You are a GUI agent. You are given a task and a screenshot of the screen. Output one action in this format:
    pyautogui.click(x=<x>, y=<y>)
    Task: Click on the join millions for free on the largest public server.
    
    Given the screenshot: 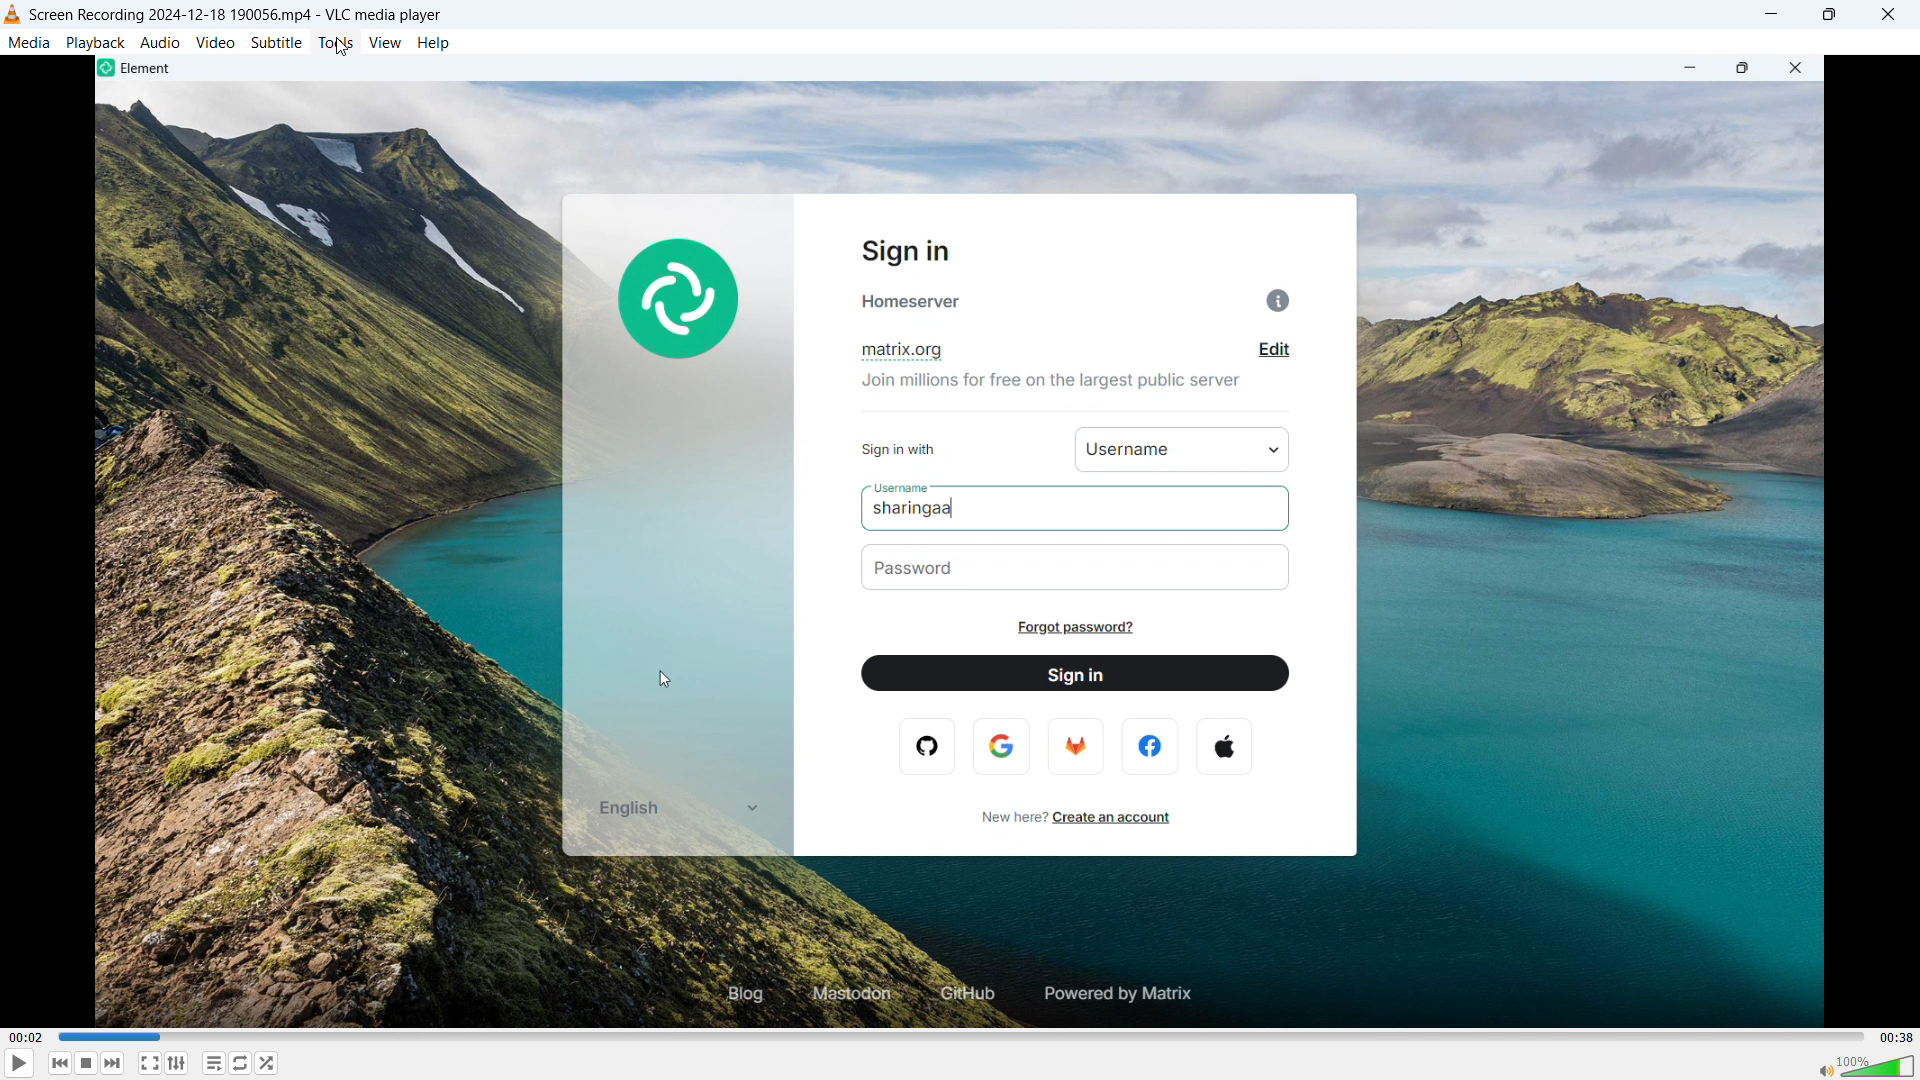 What is the action you would take?
    pyautogui.click(x=1061, y=389)
    